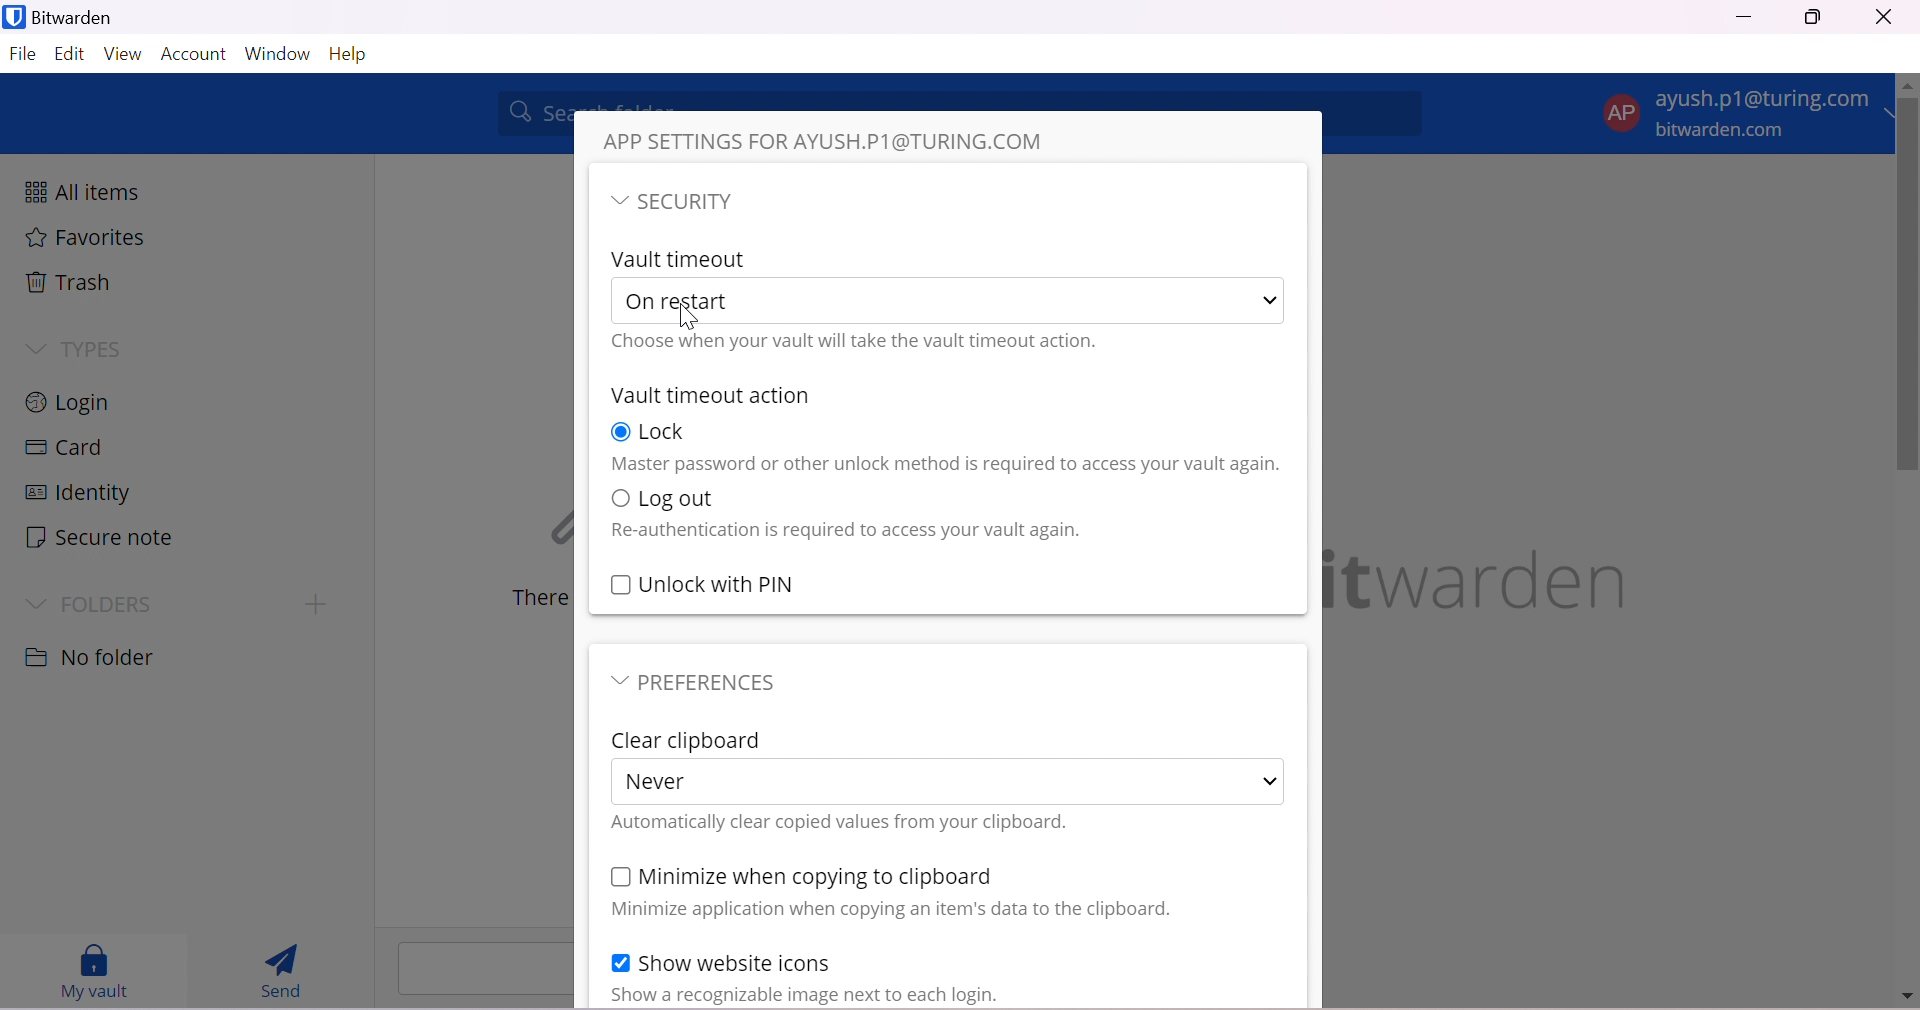  I want to click on account options, so click(1741, 111).